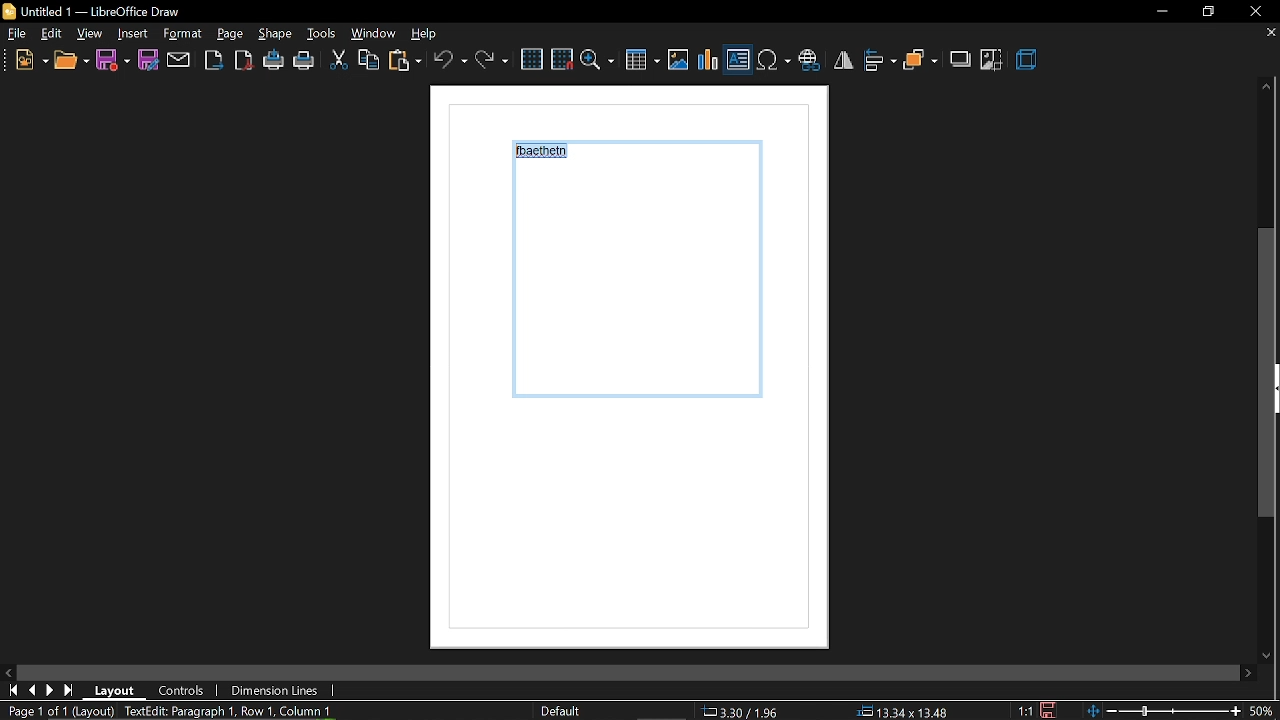 The width and height of the screenshot is (1280, 720). I want to click on align, so click(880, 62).